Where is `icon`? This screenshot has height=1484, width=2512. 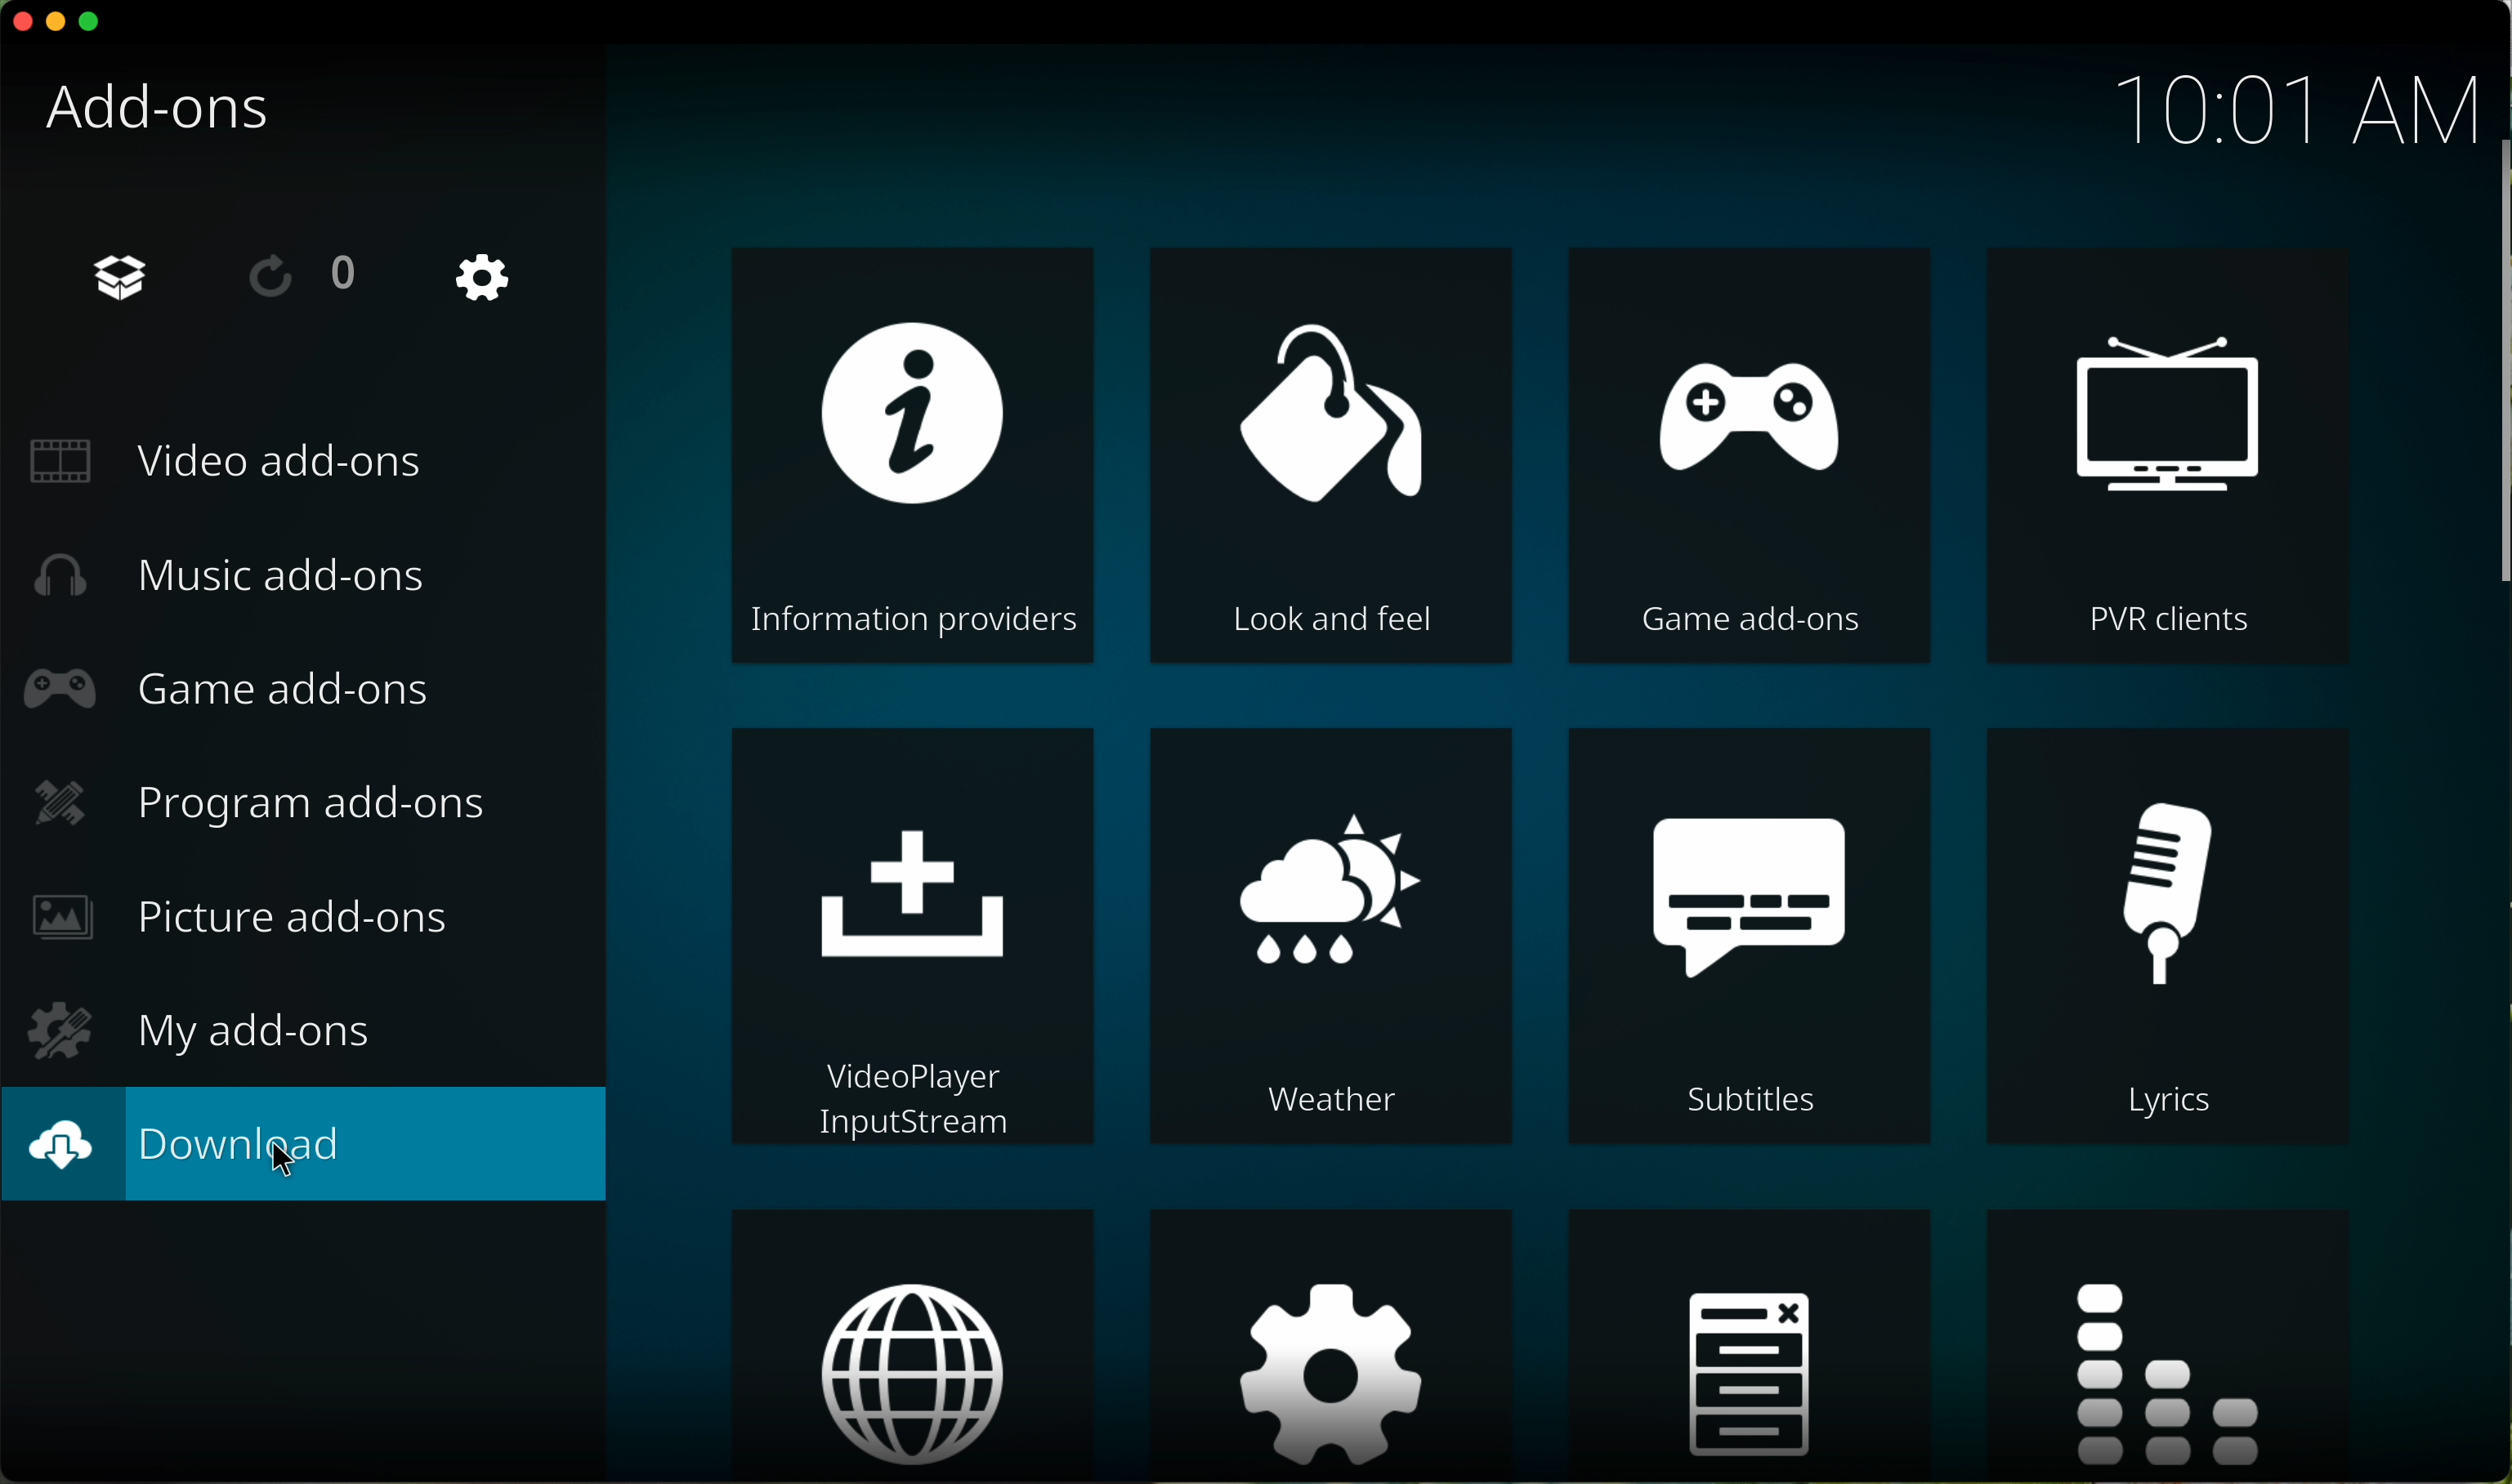
icon is located at coordinates (1749, 1347).